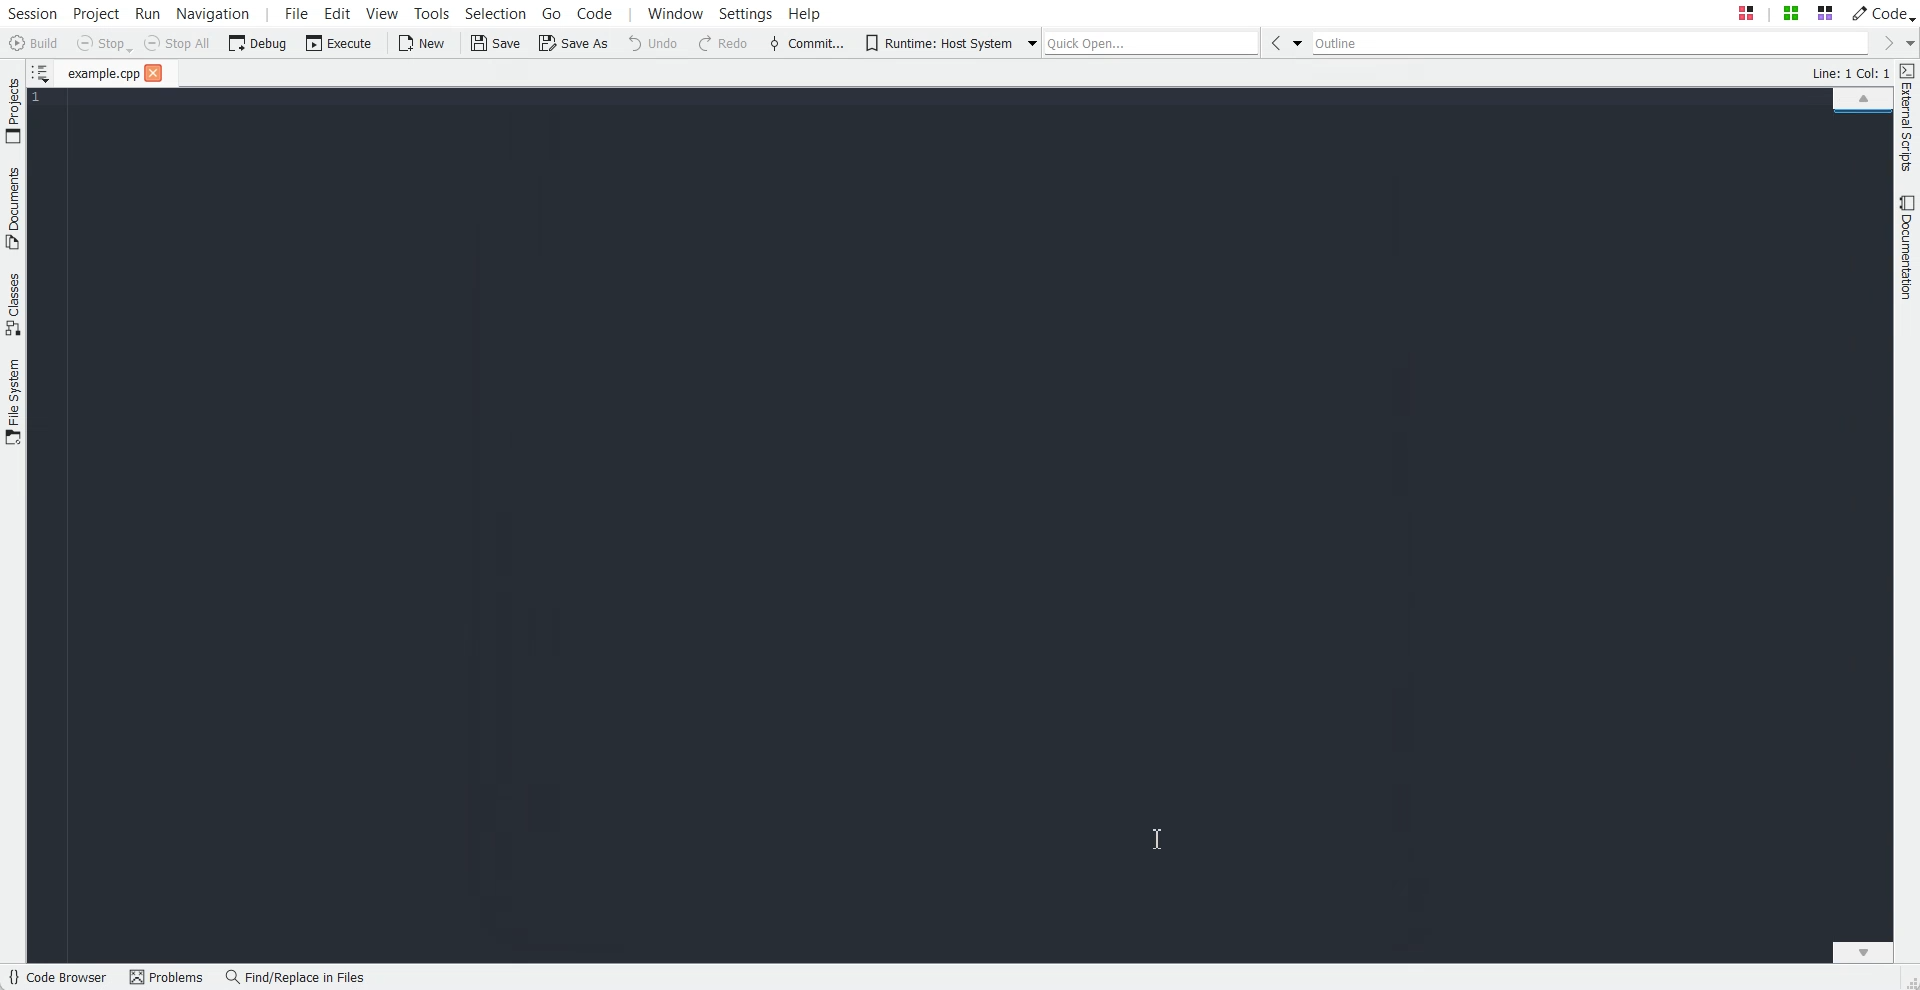 This screenshot has height=990, width=1920. Describe the element at coordinates (1908, 247) in the screenshot. I see `Documentation` at that location.